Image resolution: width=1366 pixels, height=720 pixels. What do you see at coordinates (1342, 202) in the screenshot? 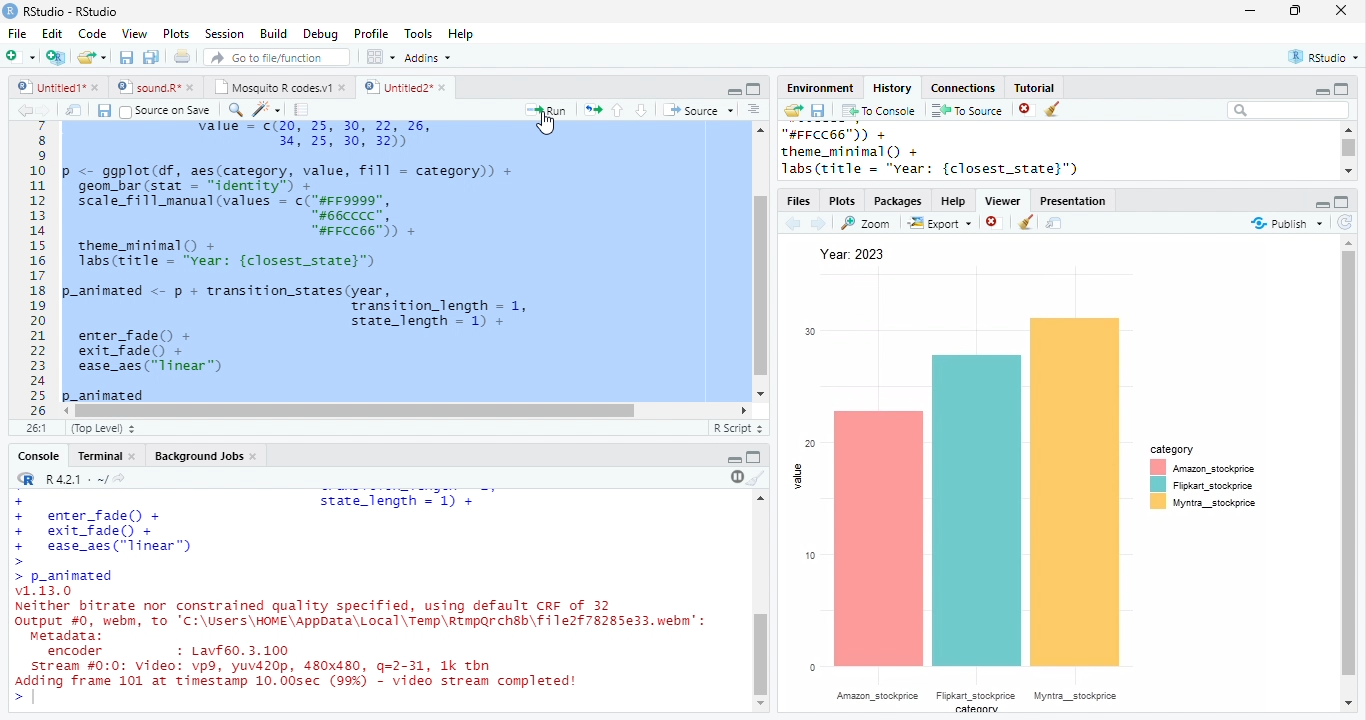
I see `maximize` at bounding box center [1342, 202].